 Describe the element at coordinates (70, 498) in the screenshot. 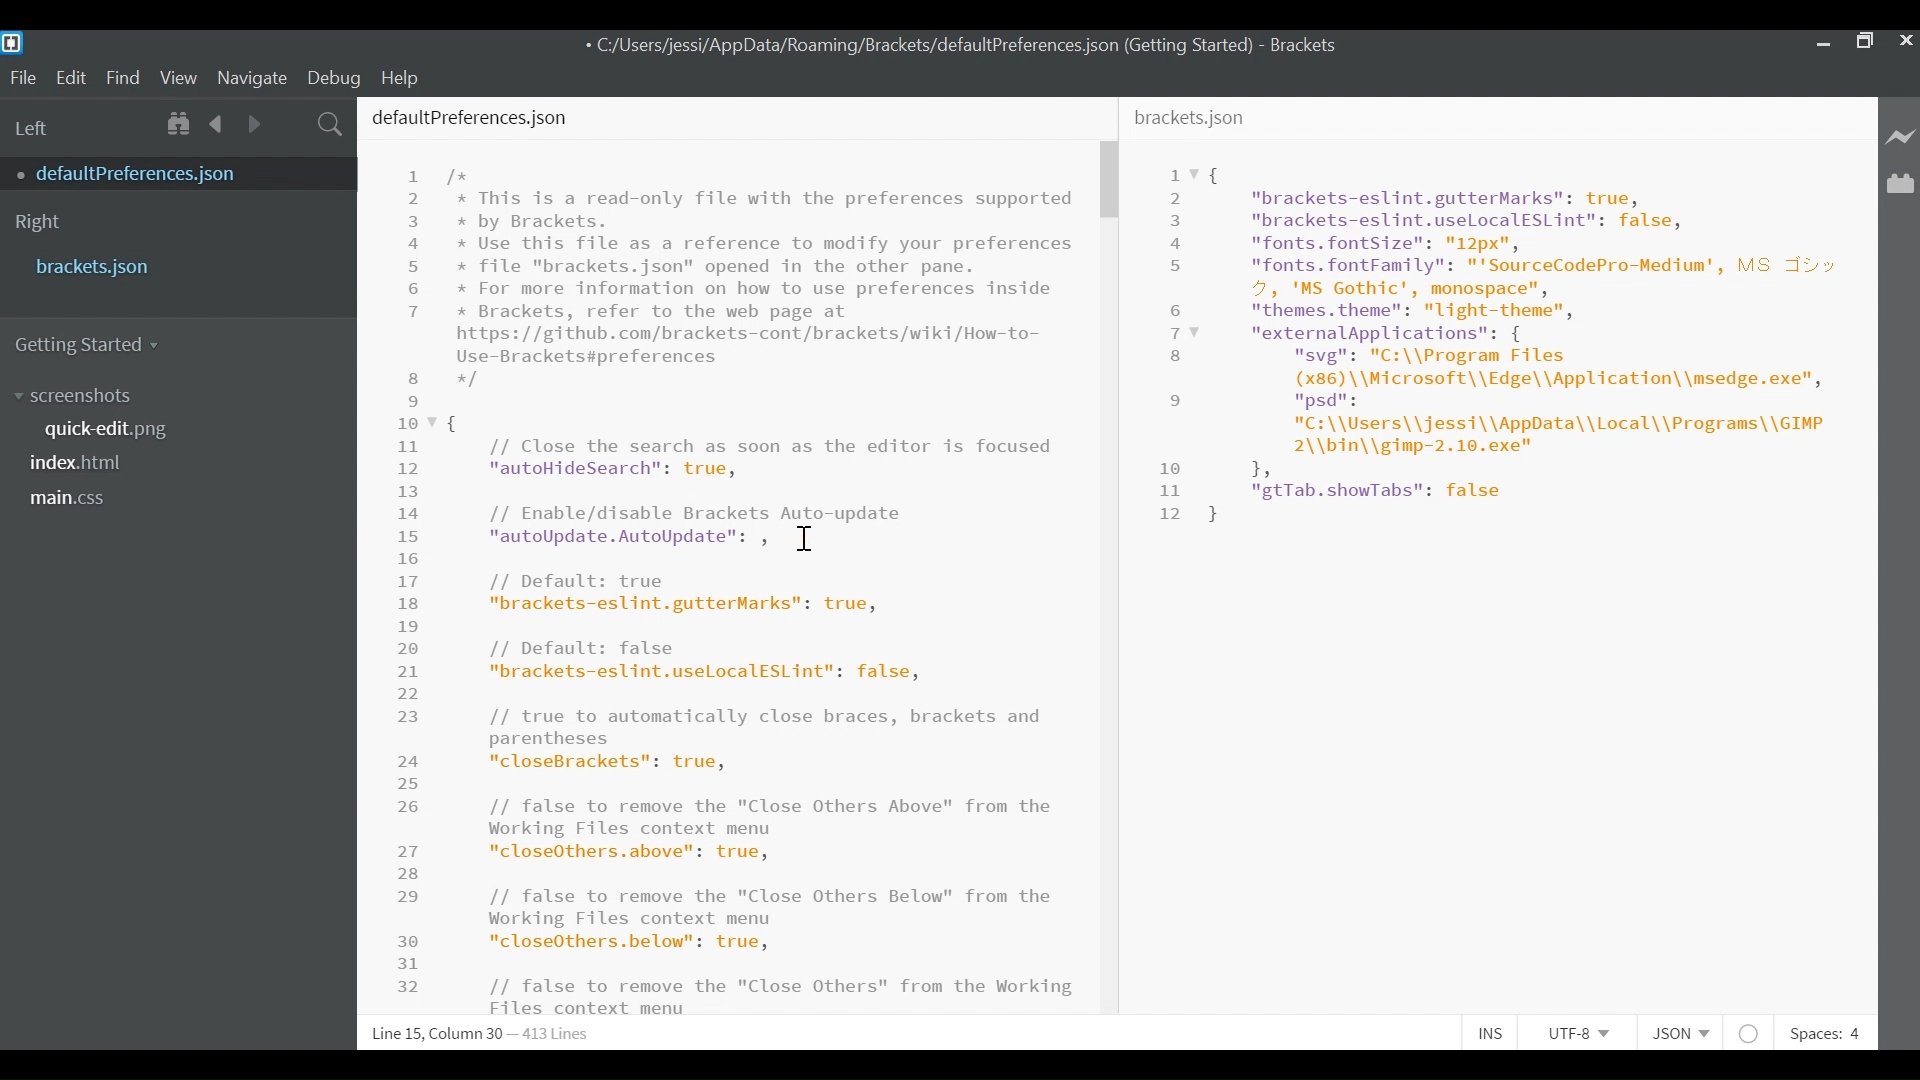

I see `main.css` at that location.